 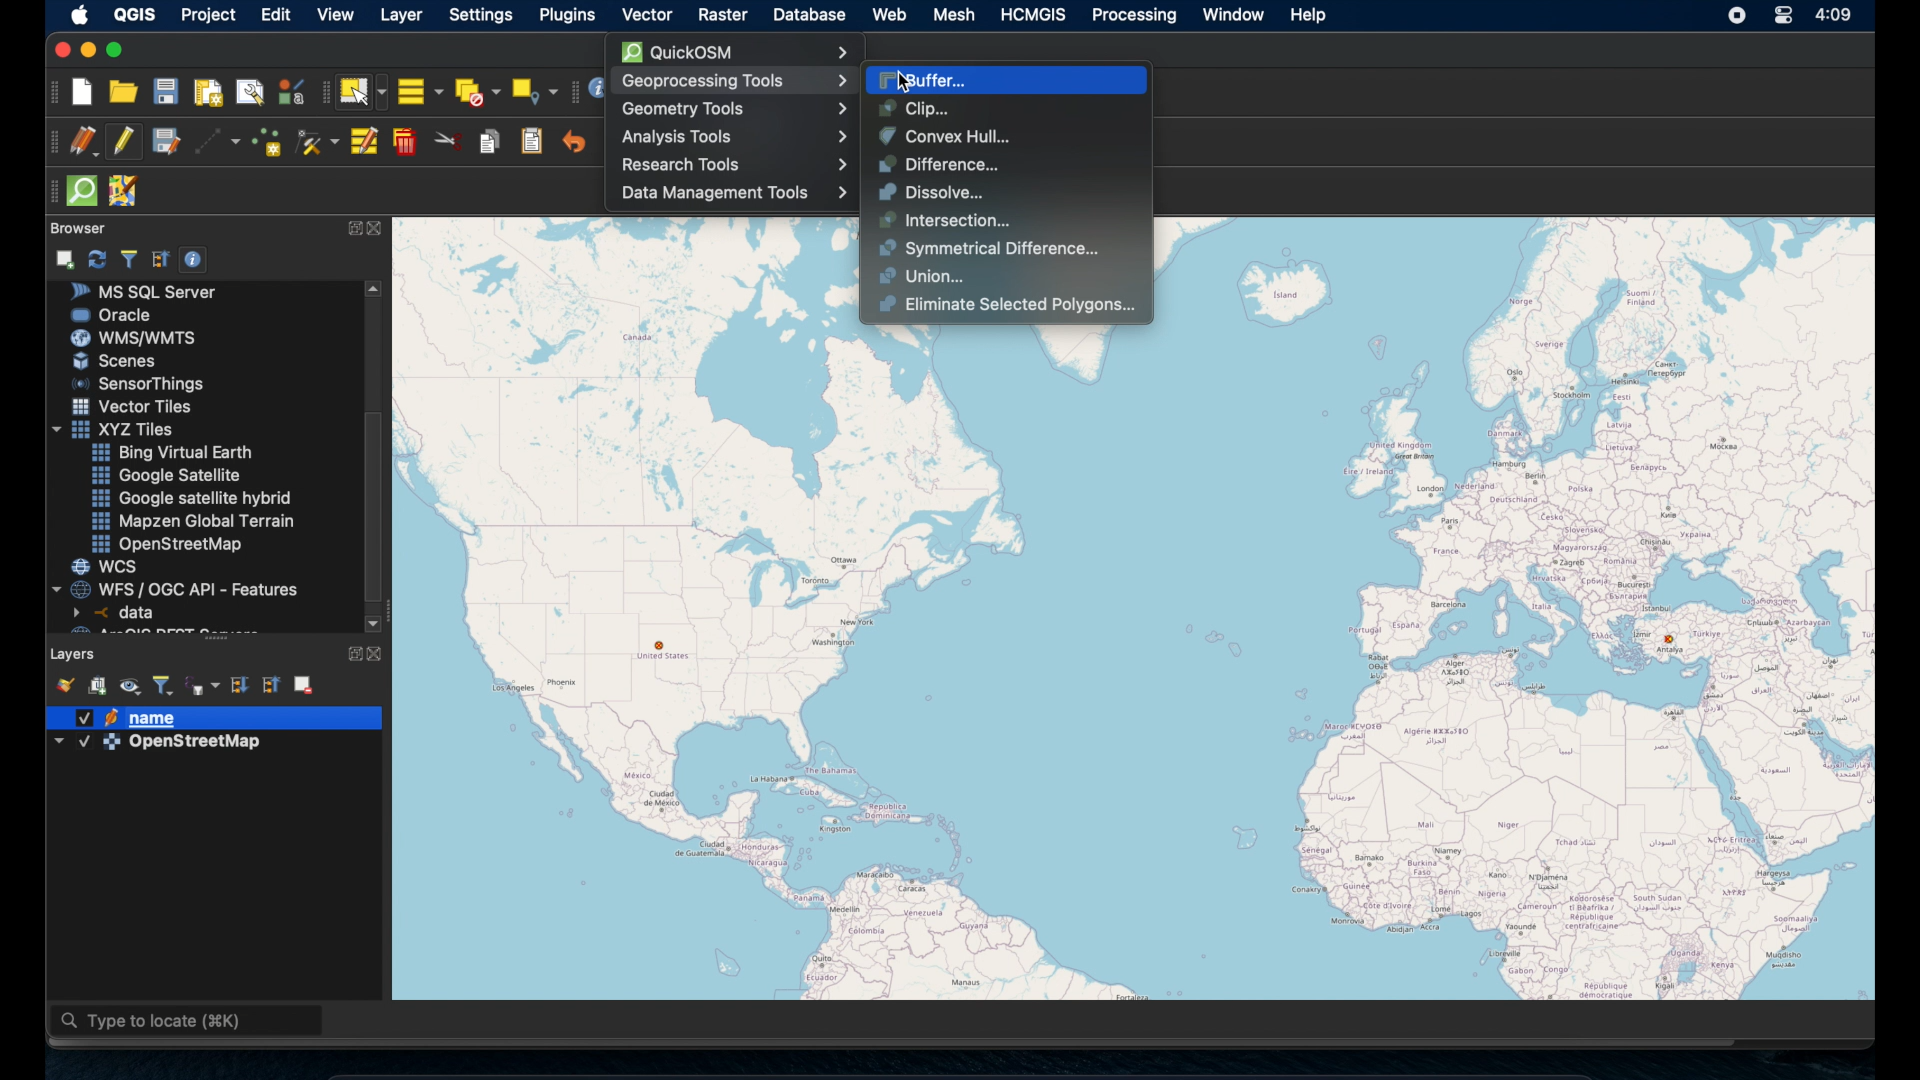 I want to click on add selected layers, so click(x=67, y=258).